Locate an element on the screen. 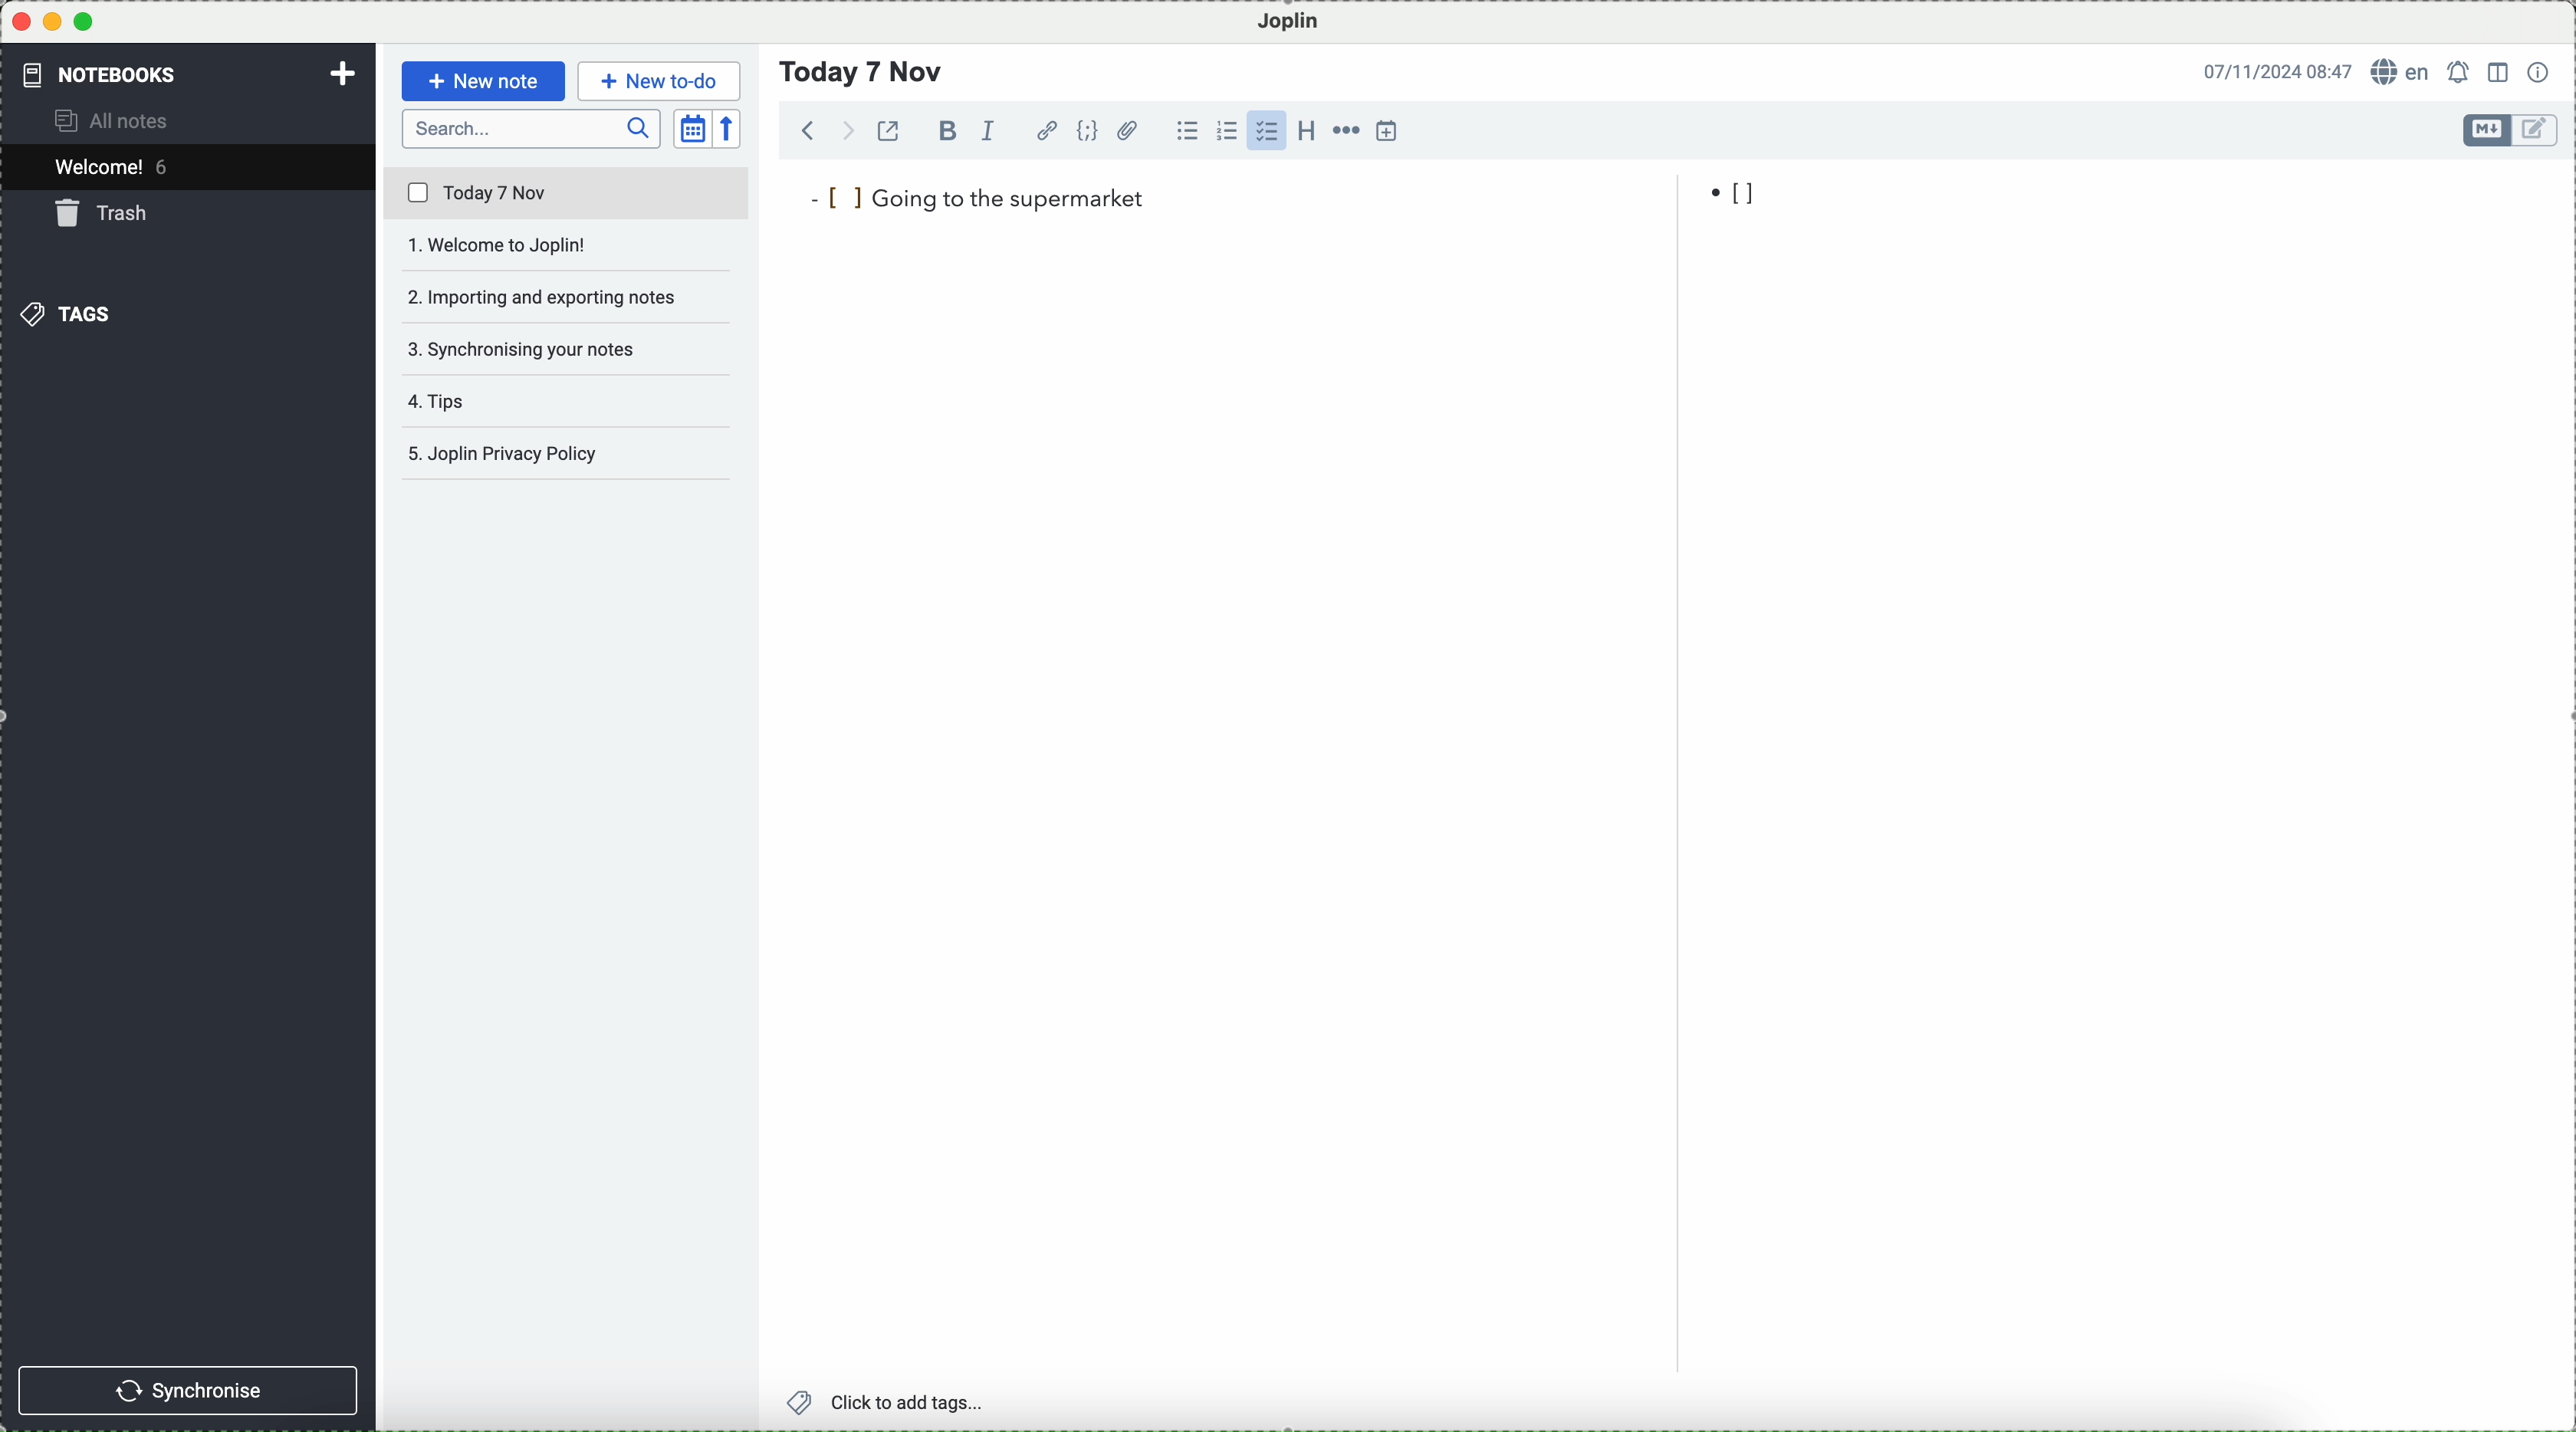 The width and height of the screenshot is (2576, 1432). today 7 nov is located at coordinates (568, 194).